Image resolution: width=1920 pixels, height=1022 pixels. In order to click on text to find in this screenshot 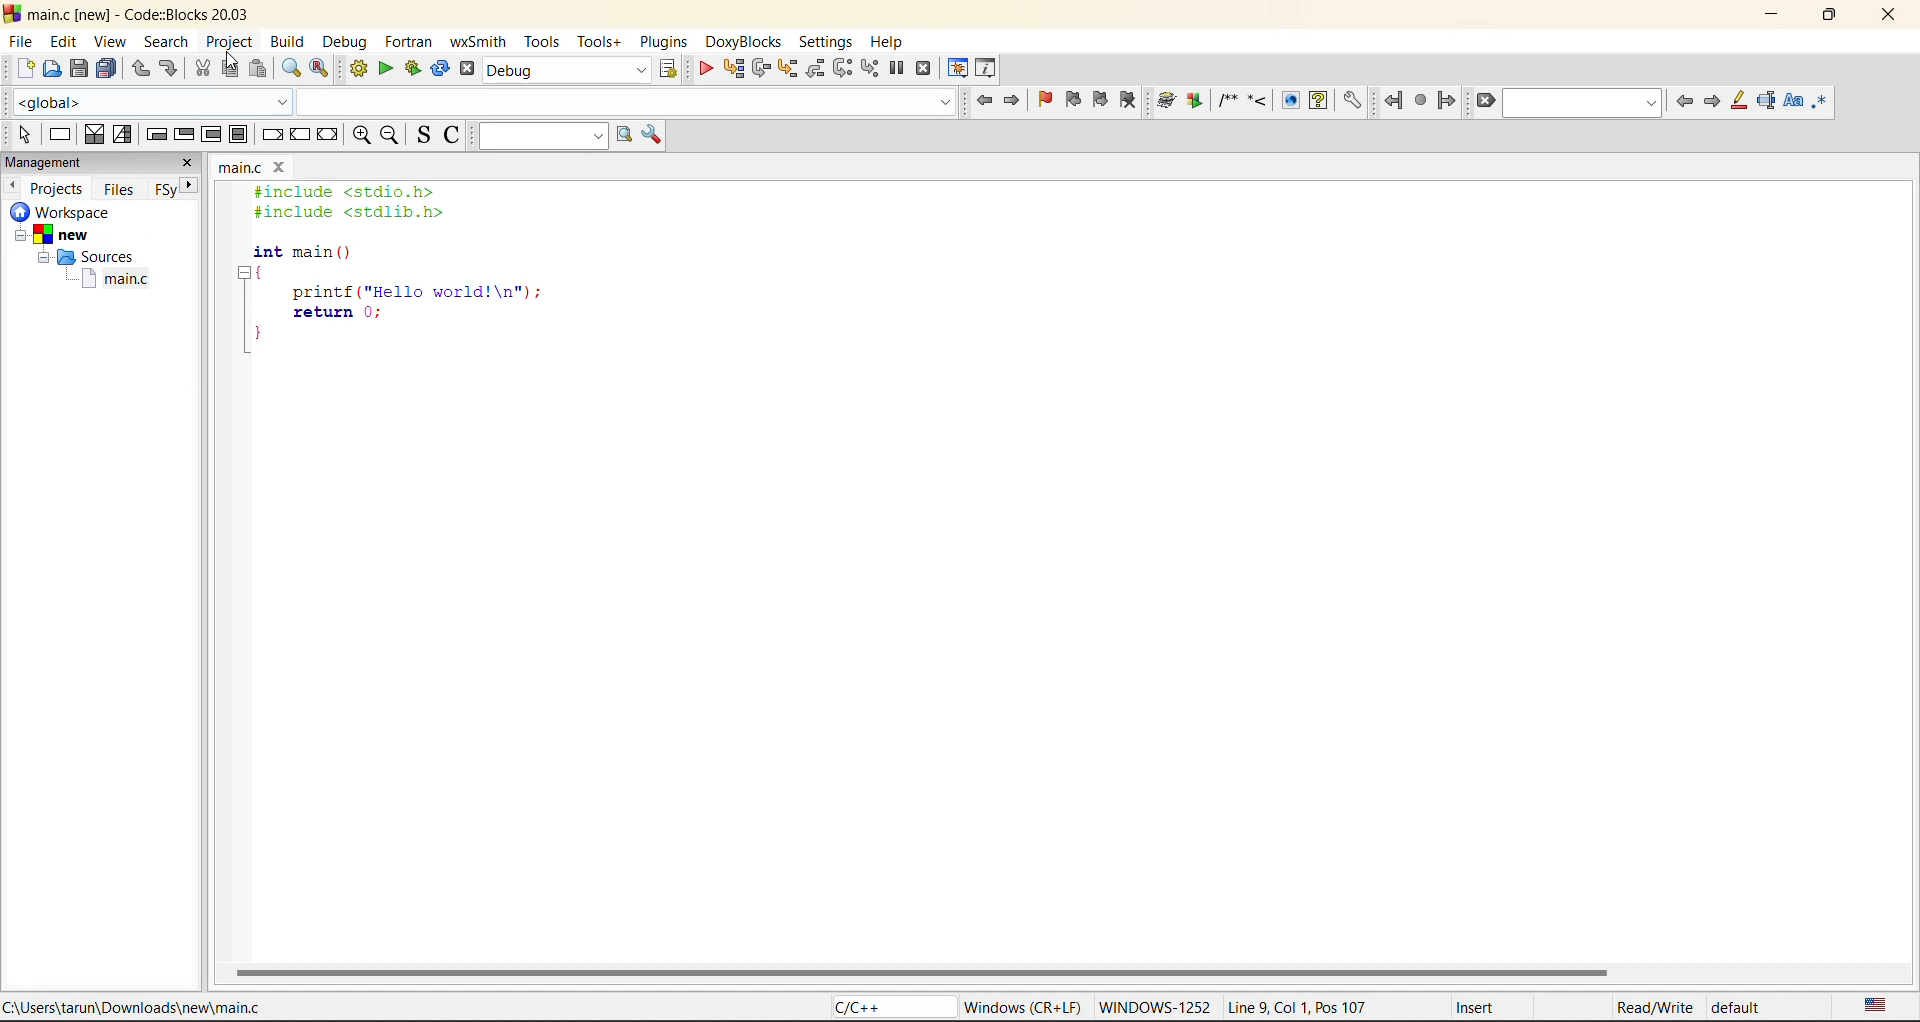, I will do `click(1584, 103)`.